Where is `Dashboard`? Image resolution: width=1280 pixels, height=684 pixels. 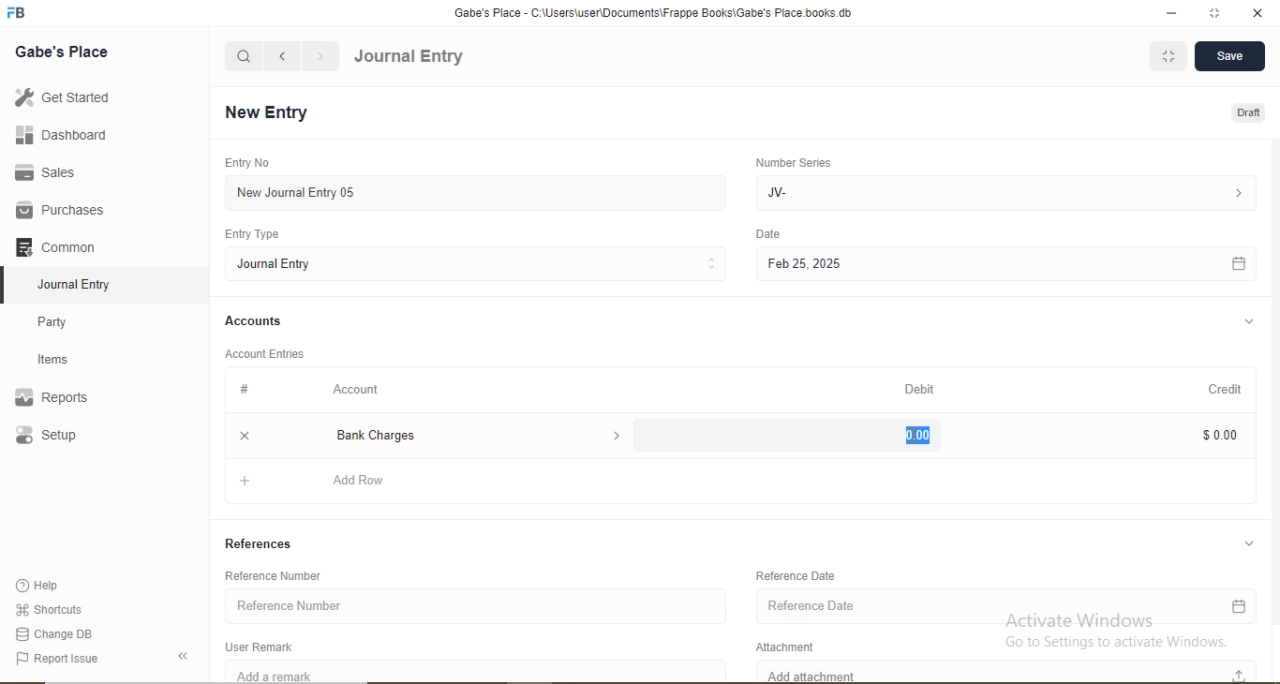 Dashboard is located at coordinates (55, 136).